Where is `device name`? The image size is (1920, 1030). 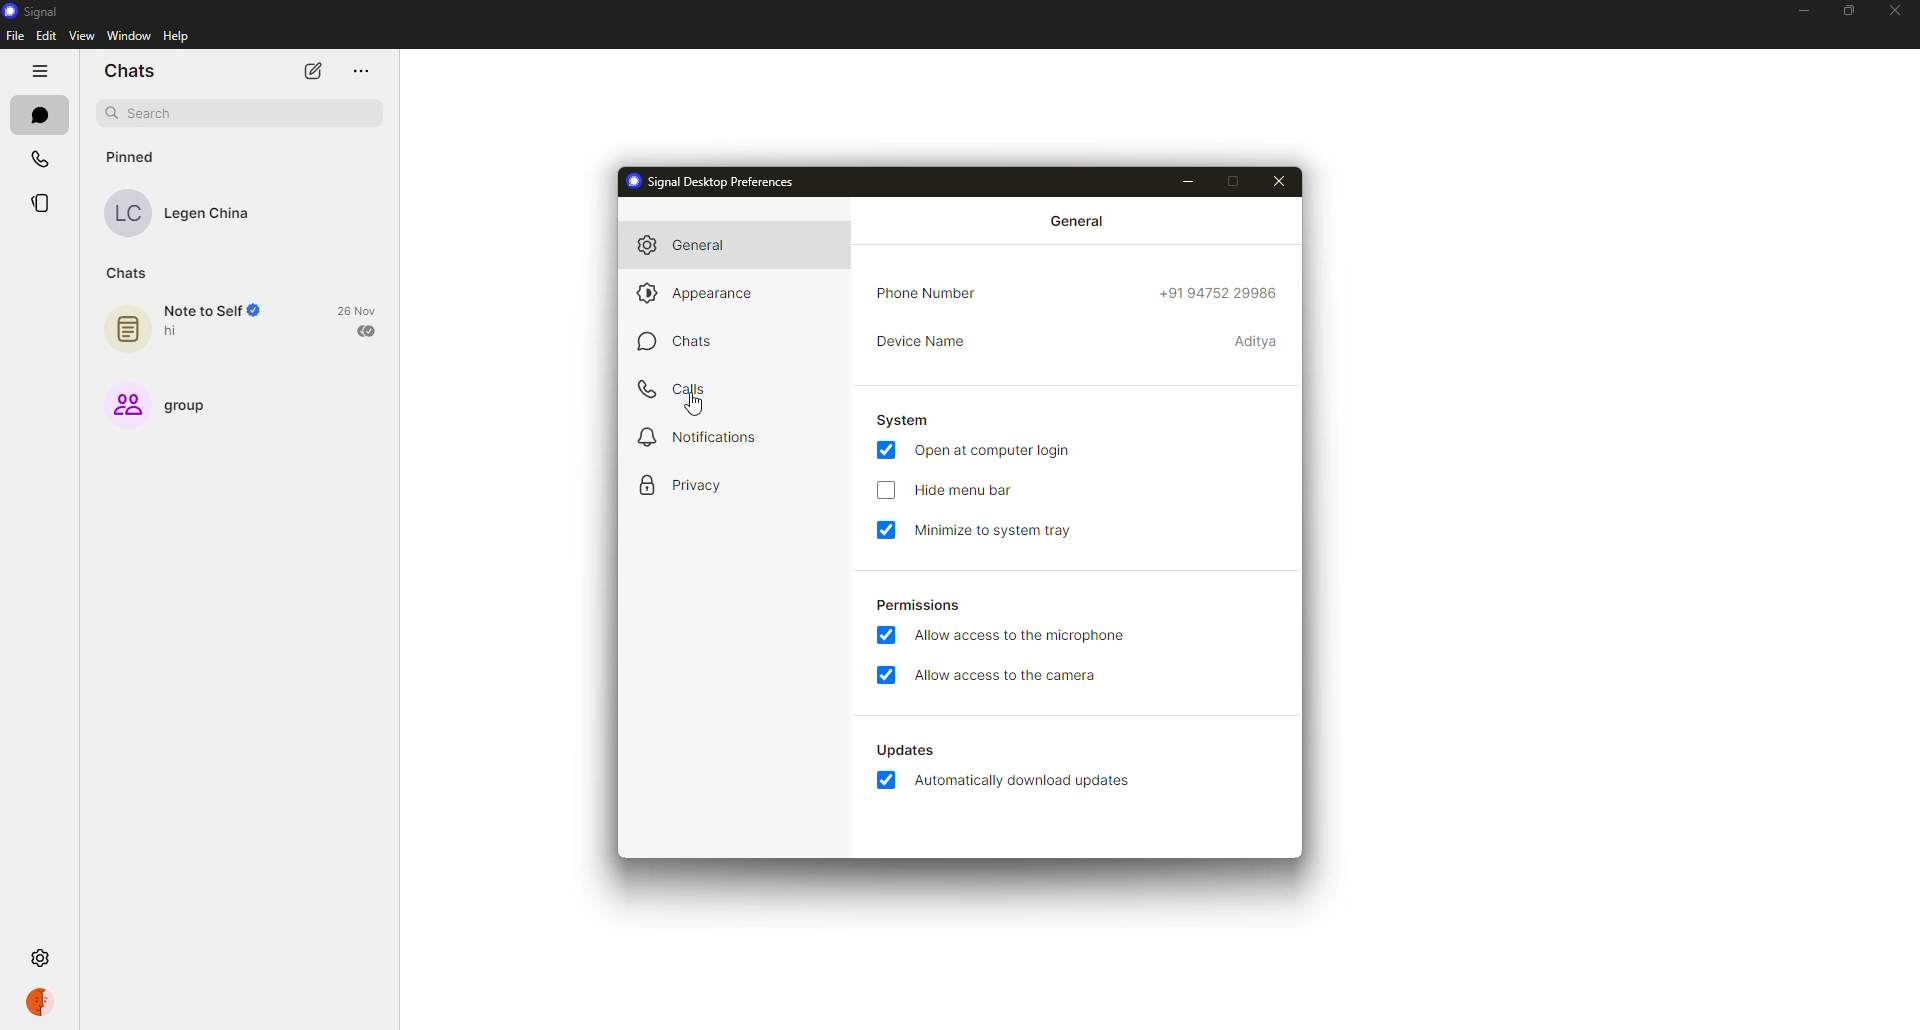
device name is located at coordinates (1260, 342).